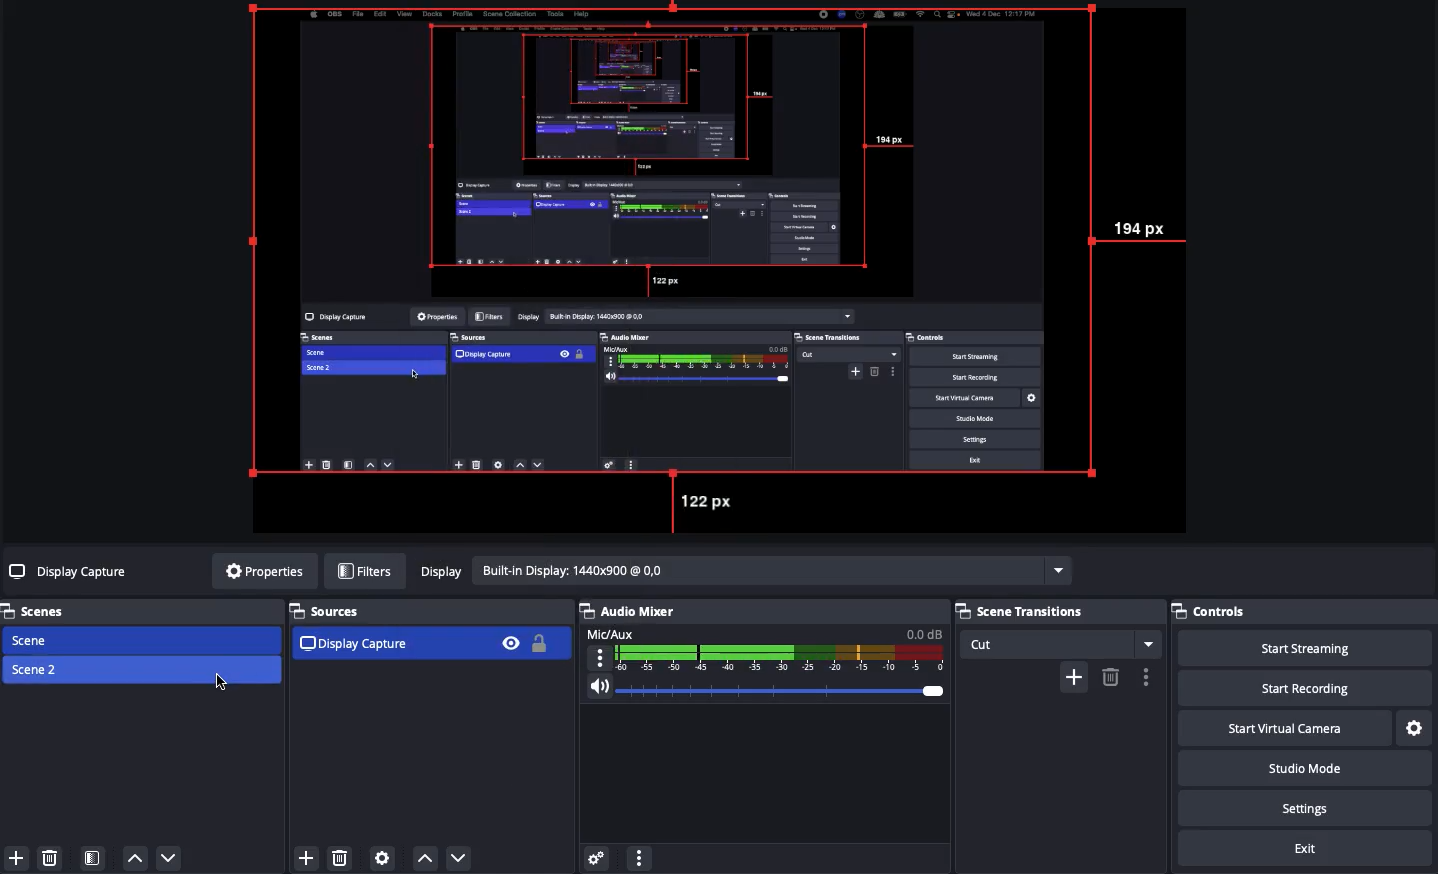 The height and width of the screenshot is (874, 1438). What do you see at coordinates (641, 857) in the screenshot?
I see `Options` at bounding box center [641, 857].